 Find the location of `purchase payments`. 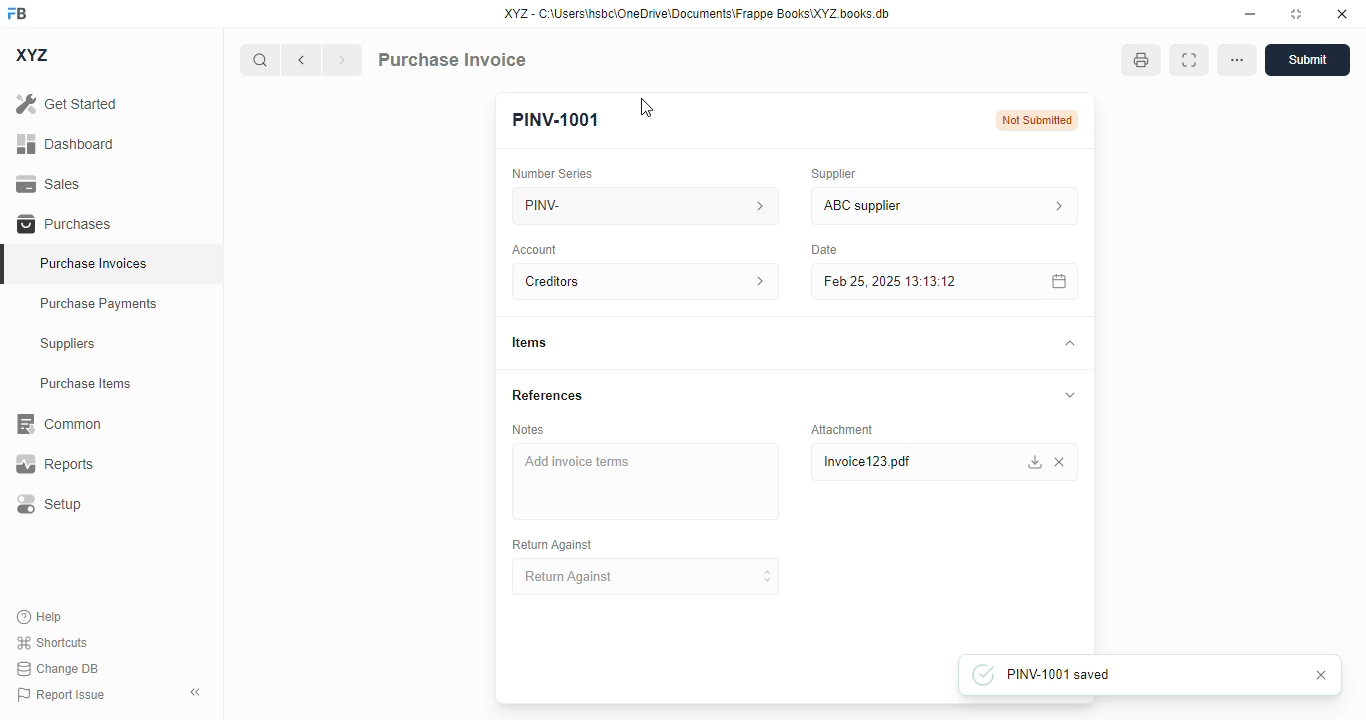

purchase payments is located at coordinates (99, 303).